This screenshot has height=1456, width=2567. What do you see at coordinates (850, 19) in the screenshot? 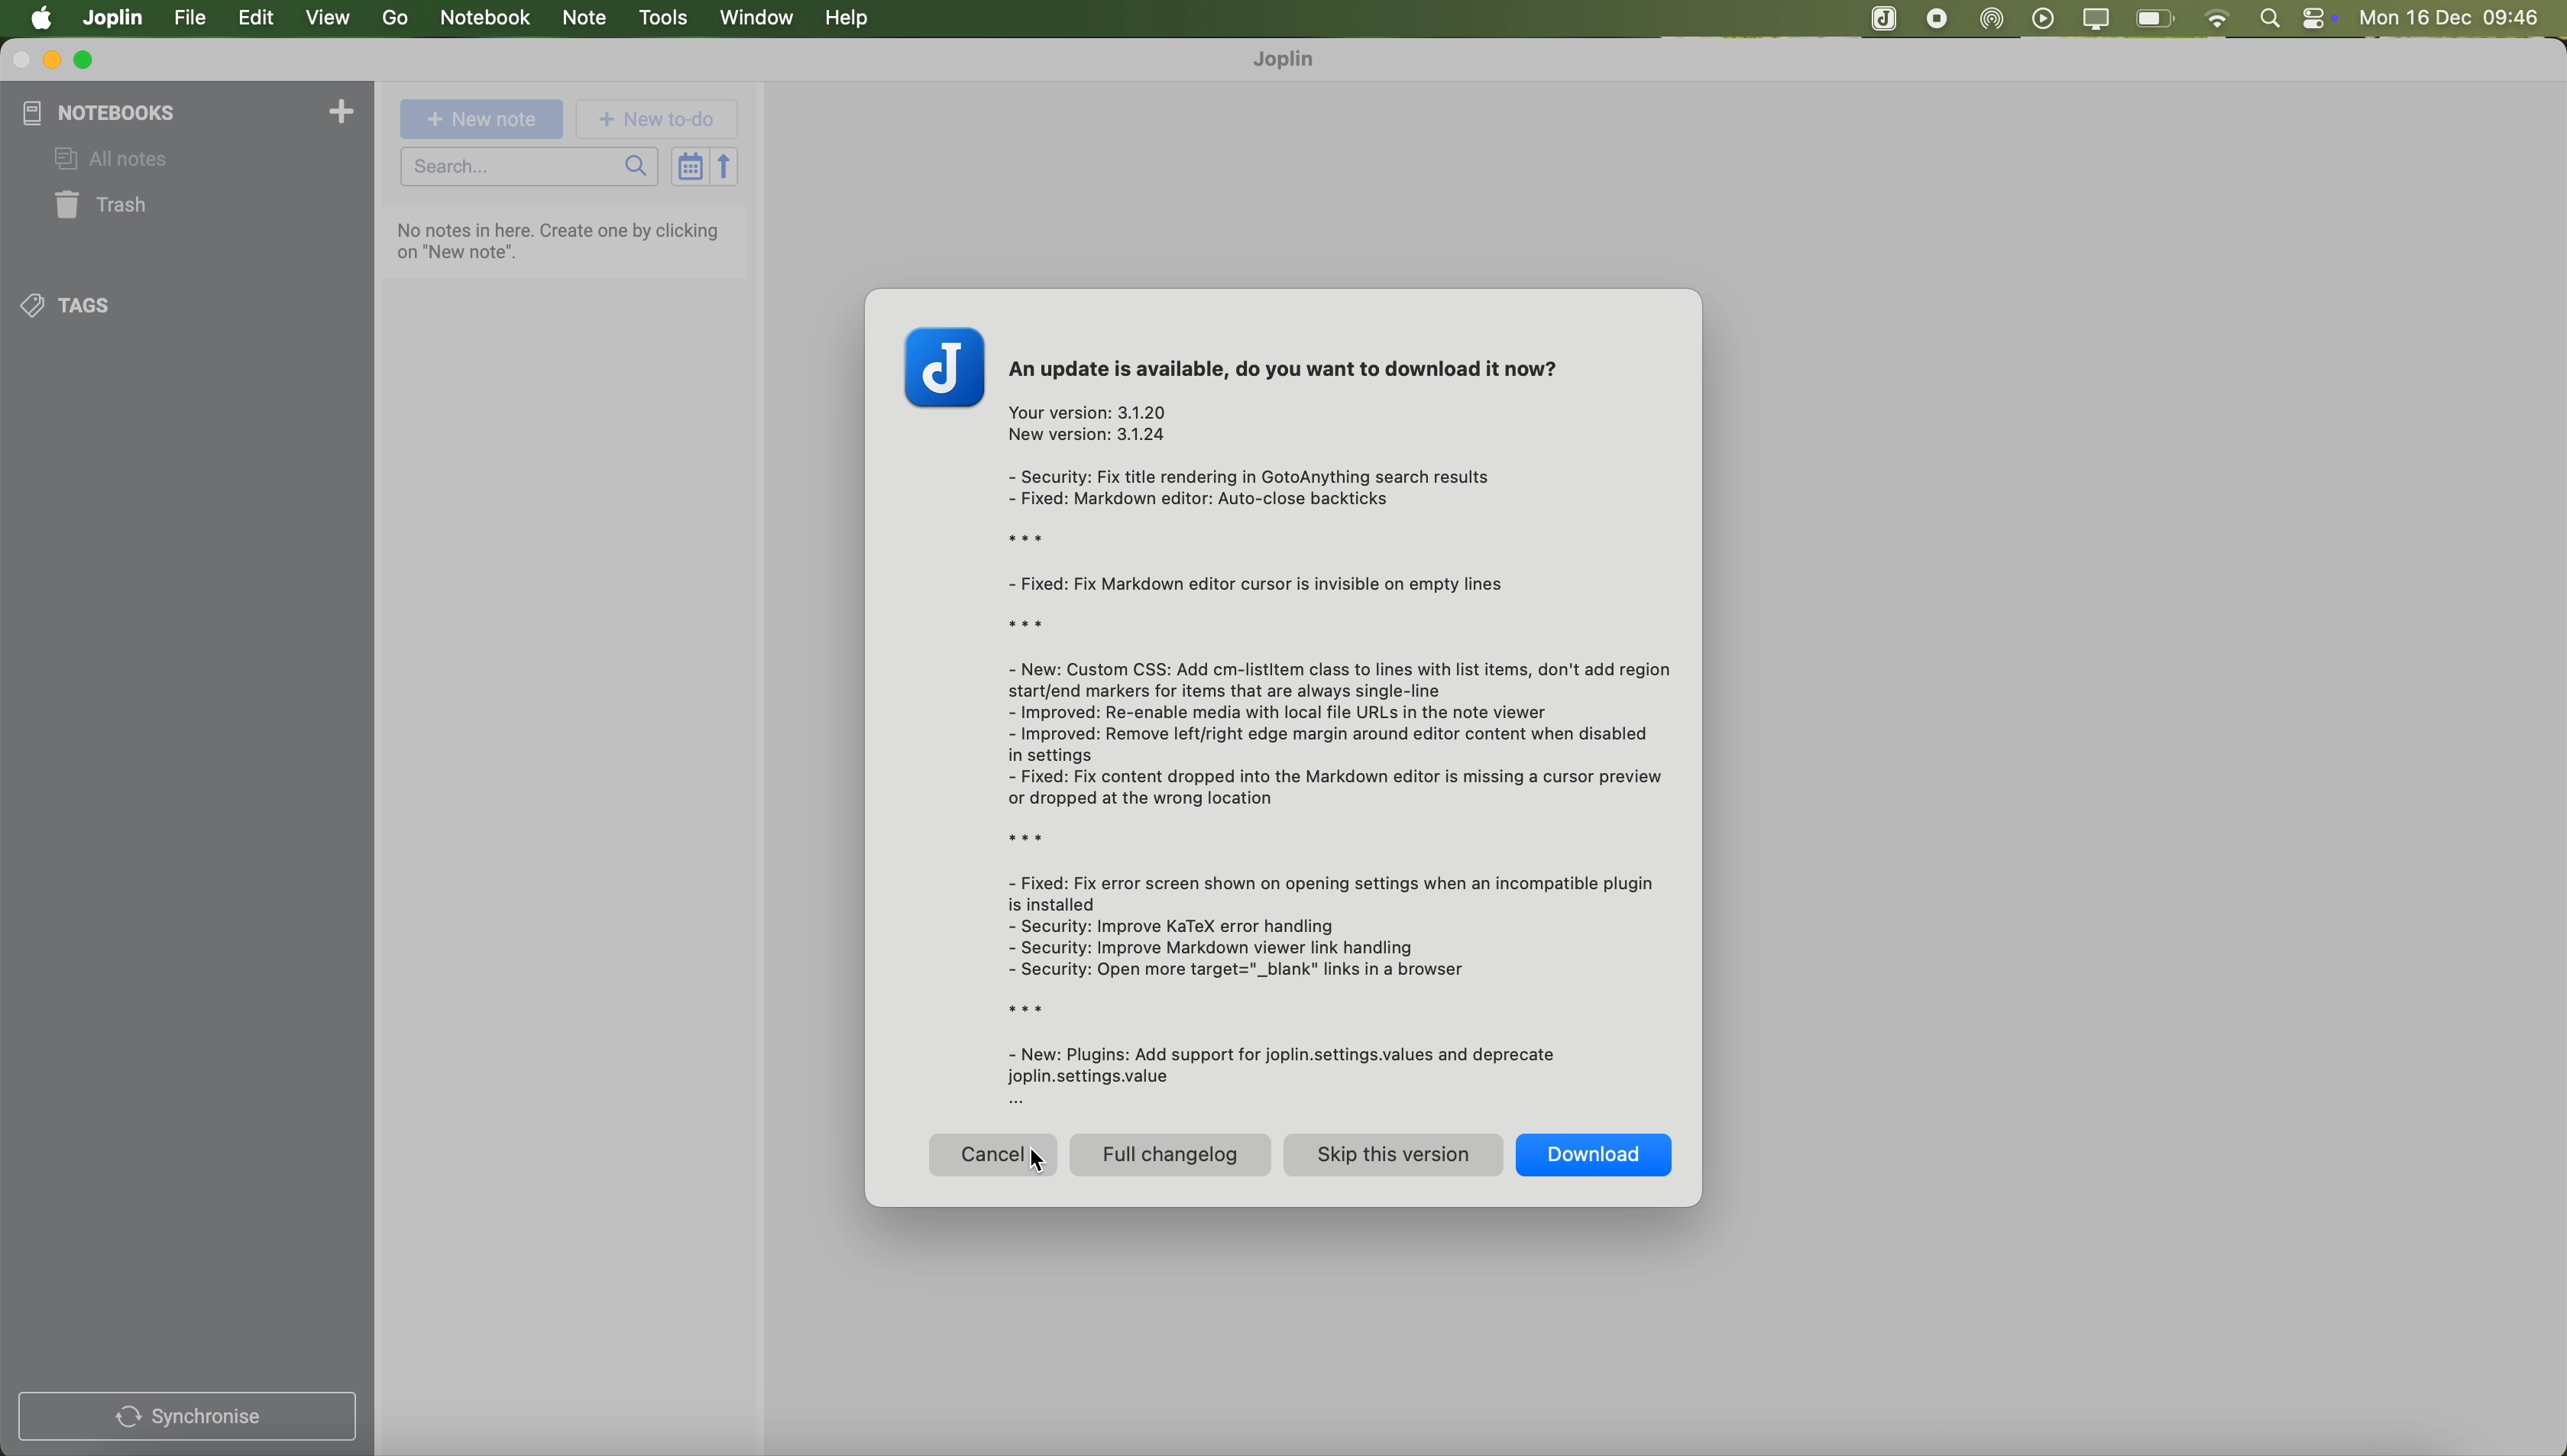
I see `help` at bounding box center [850, 19].